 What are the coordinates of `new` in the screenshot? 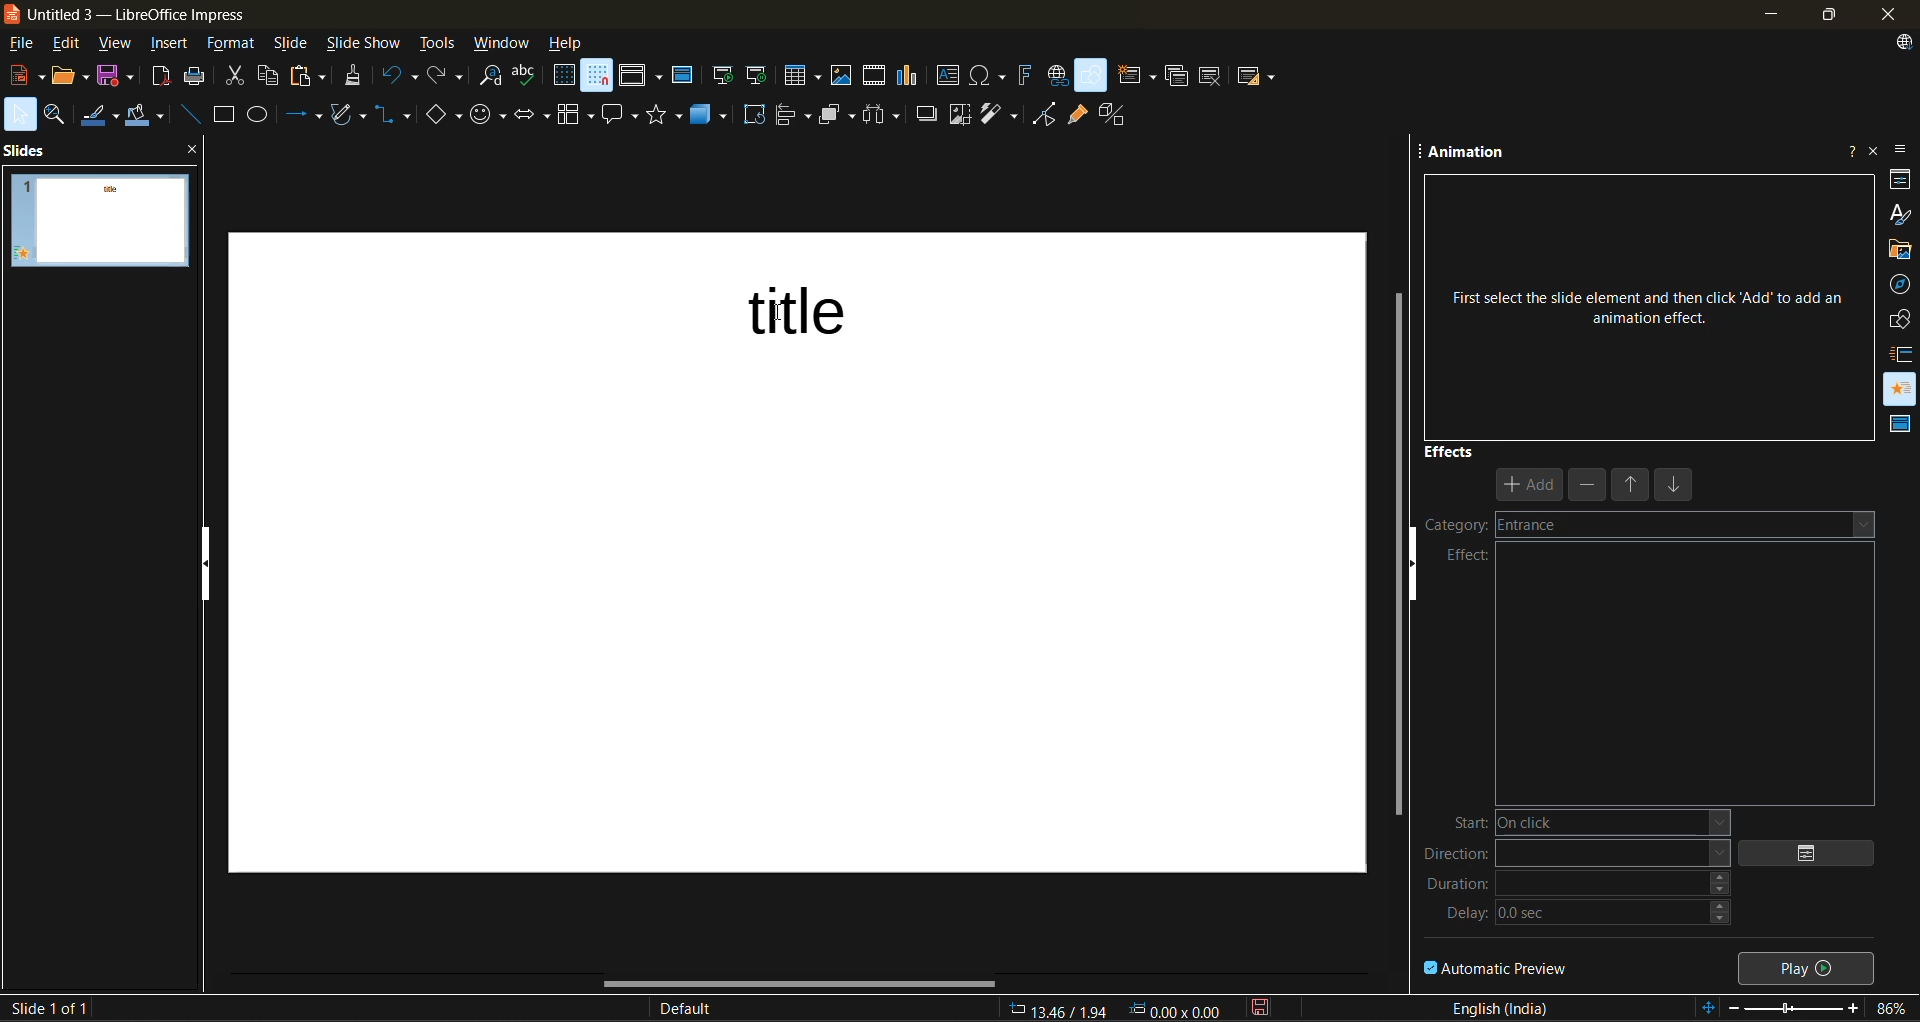 It's located at (23, 76).